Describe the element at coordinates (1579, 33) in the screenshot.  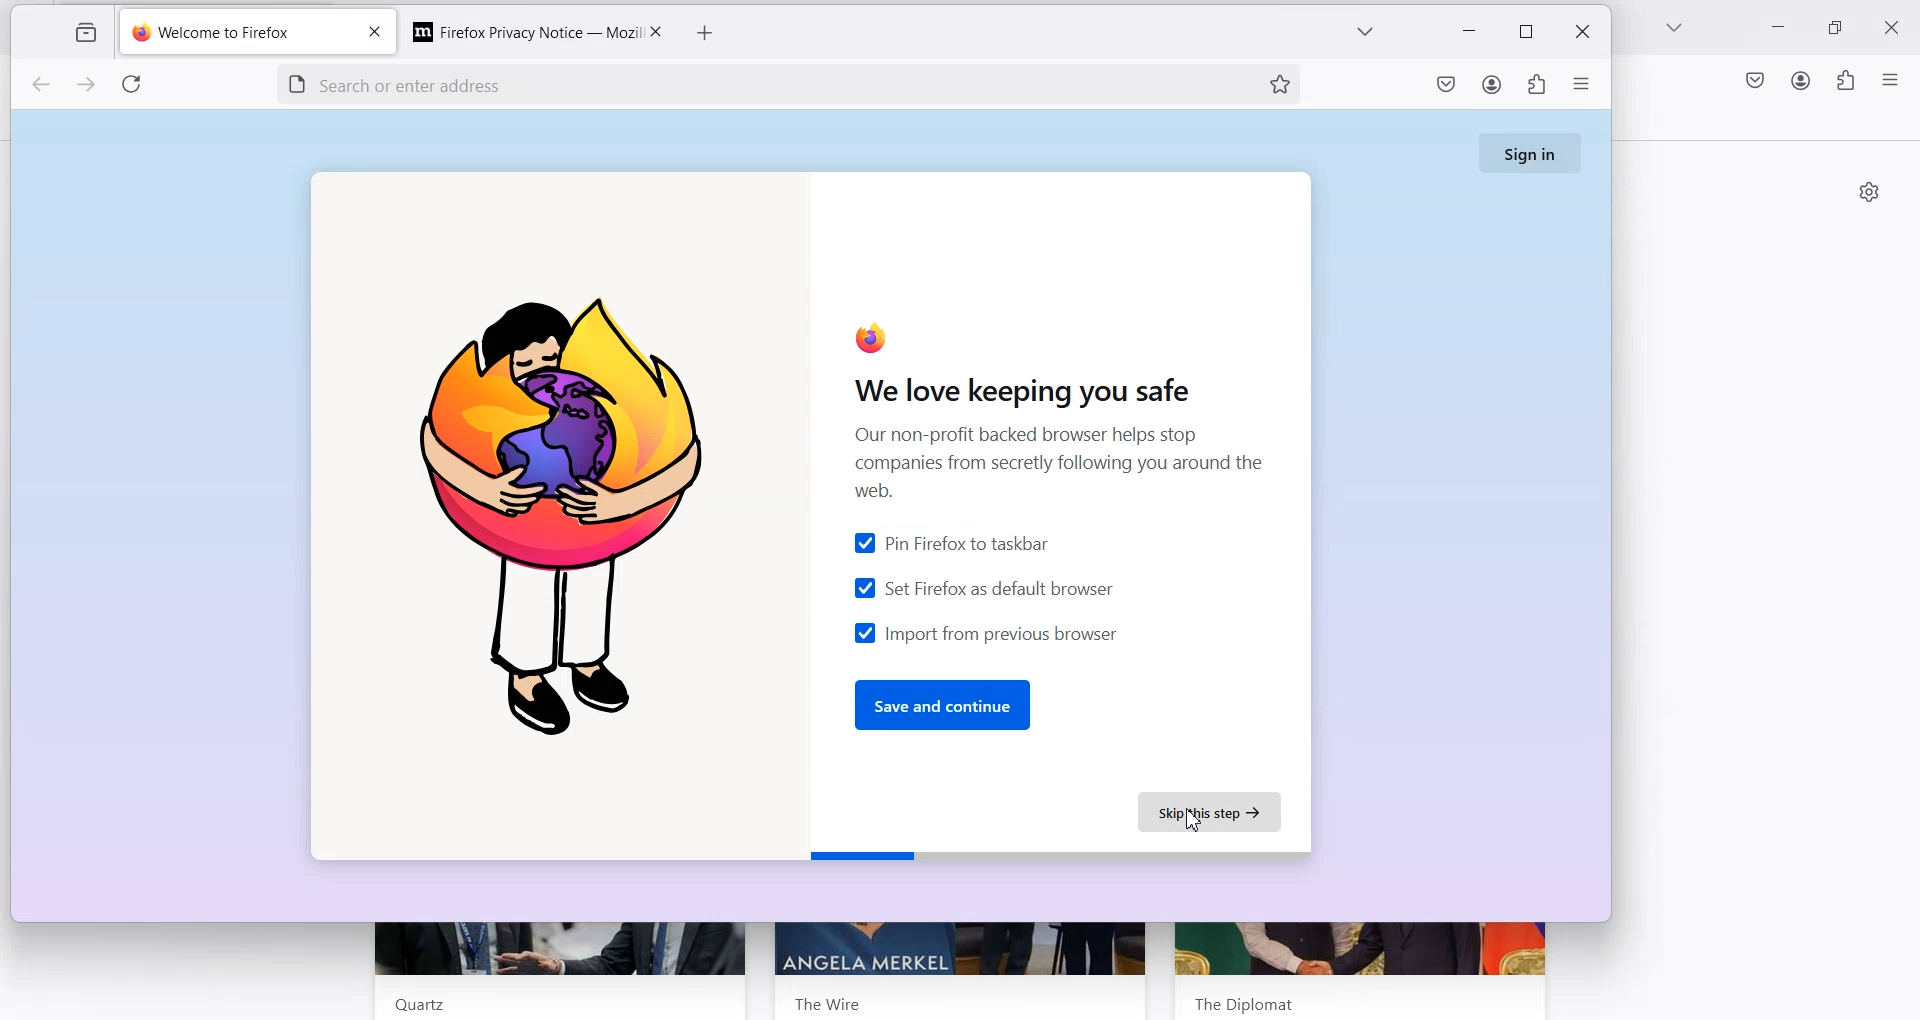
I see `close` at that location.